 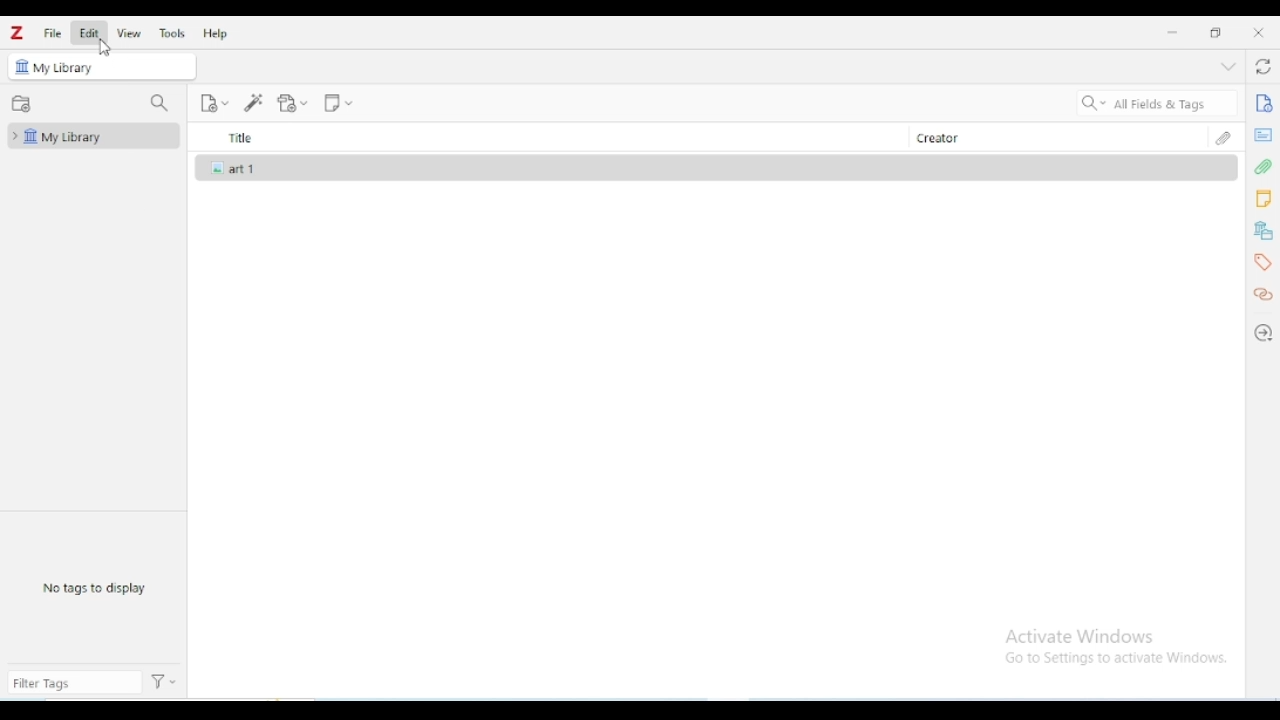 I want to click on logo, so click(x=16, y=32).